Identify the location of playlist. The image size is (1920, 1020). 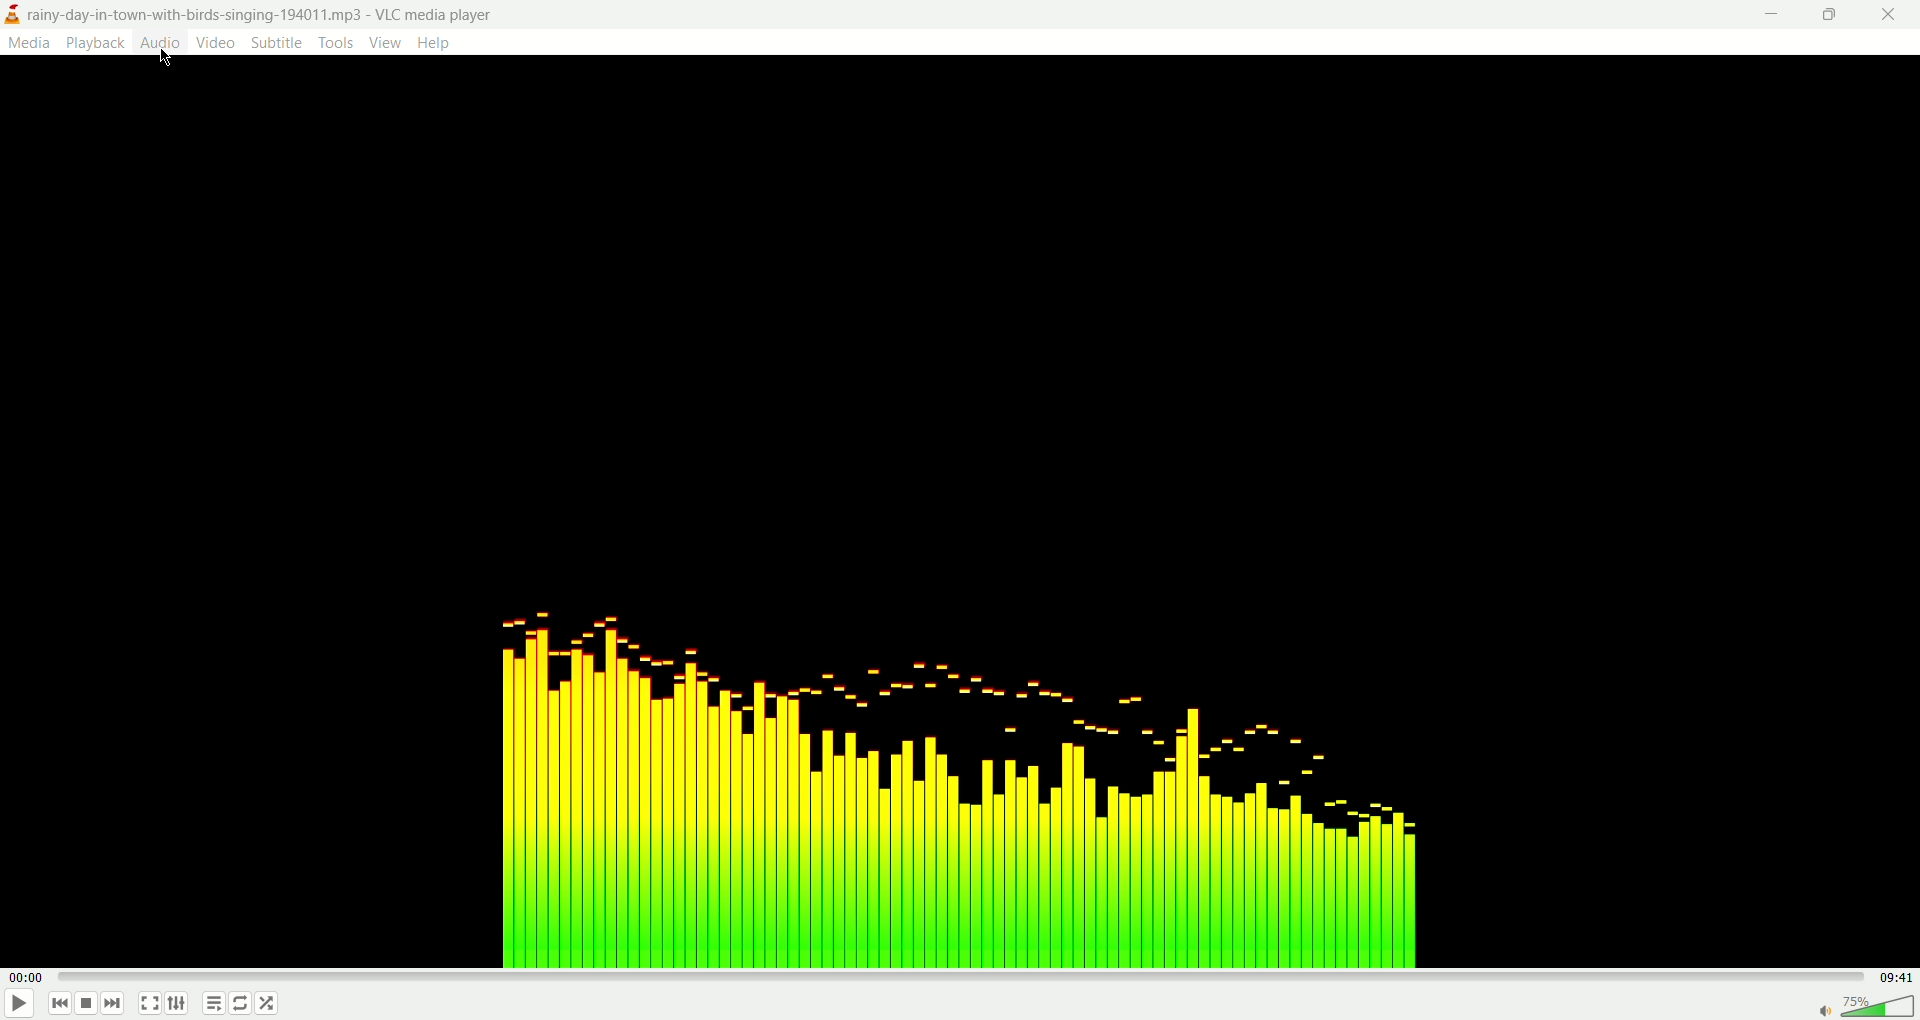
(209, 1006).